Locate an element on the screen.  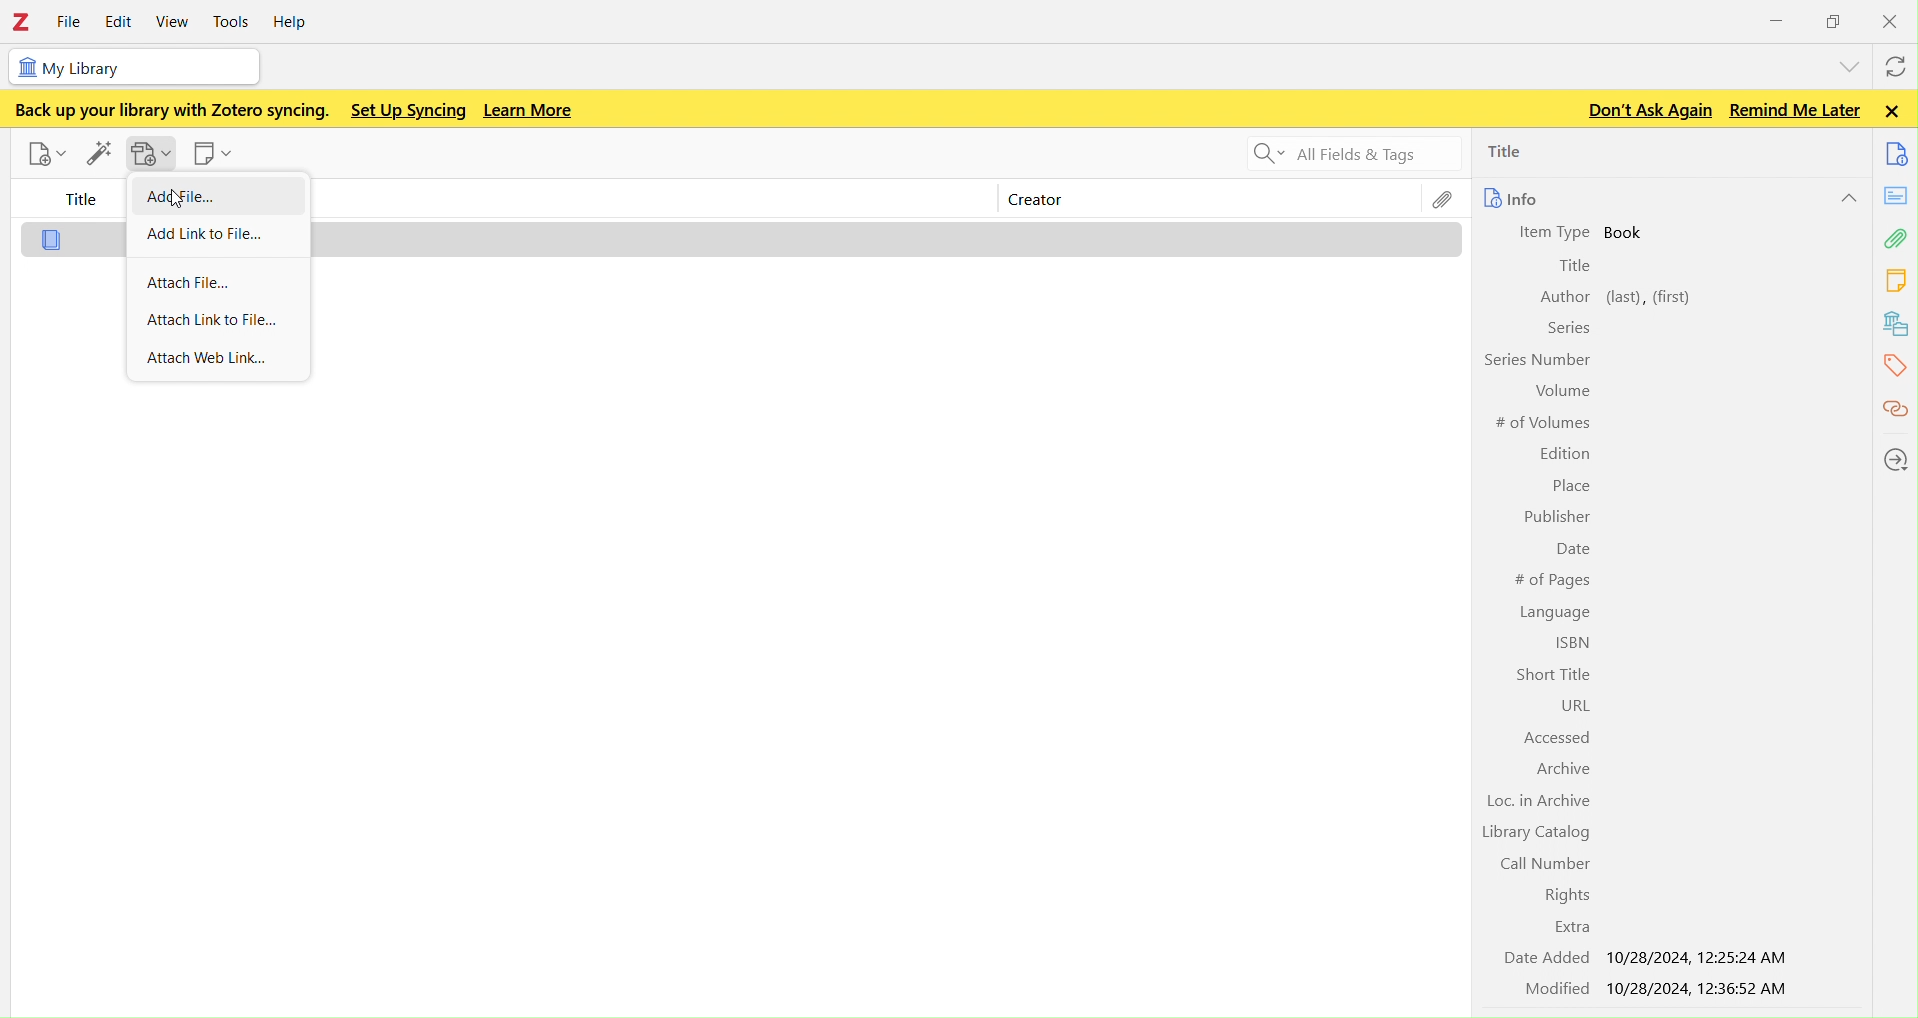
URL is located at coordinates (1570, 704).